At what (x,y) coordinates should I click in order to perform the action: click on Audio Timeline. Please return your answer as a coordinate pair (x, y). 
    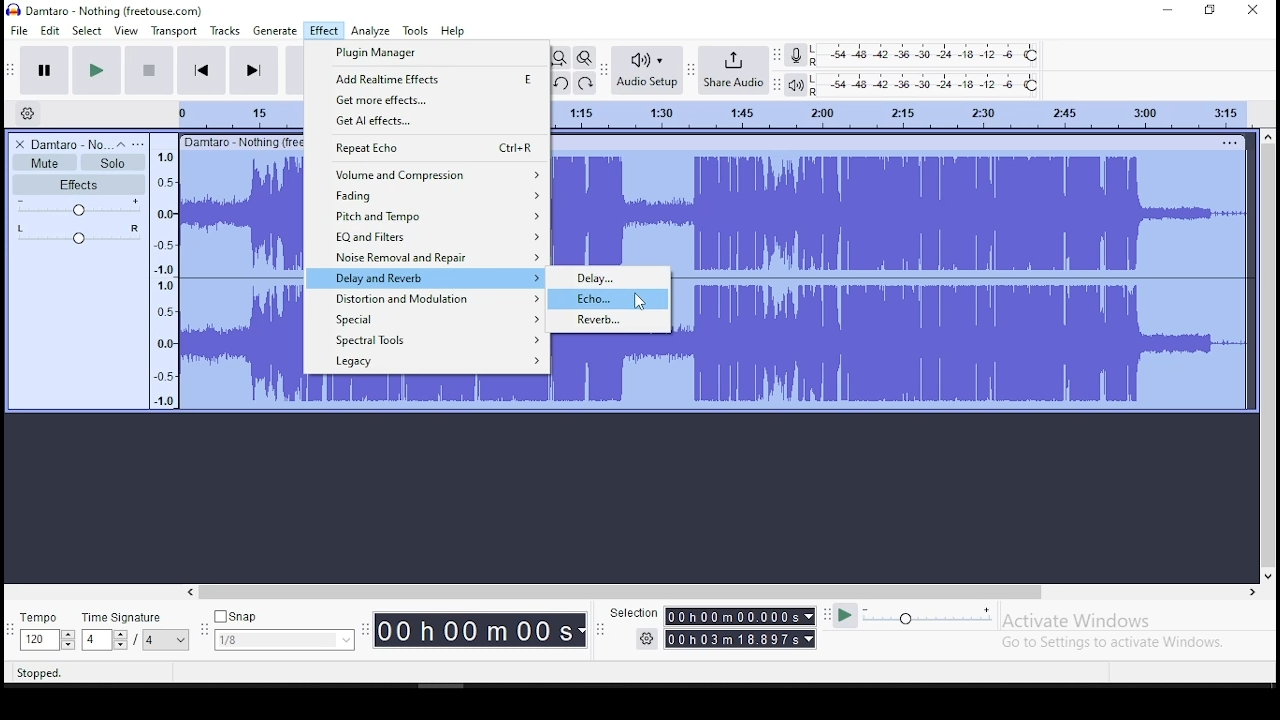
    Looking at the image, I should click on (904, 114).